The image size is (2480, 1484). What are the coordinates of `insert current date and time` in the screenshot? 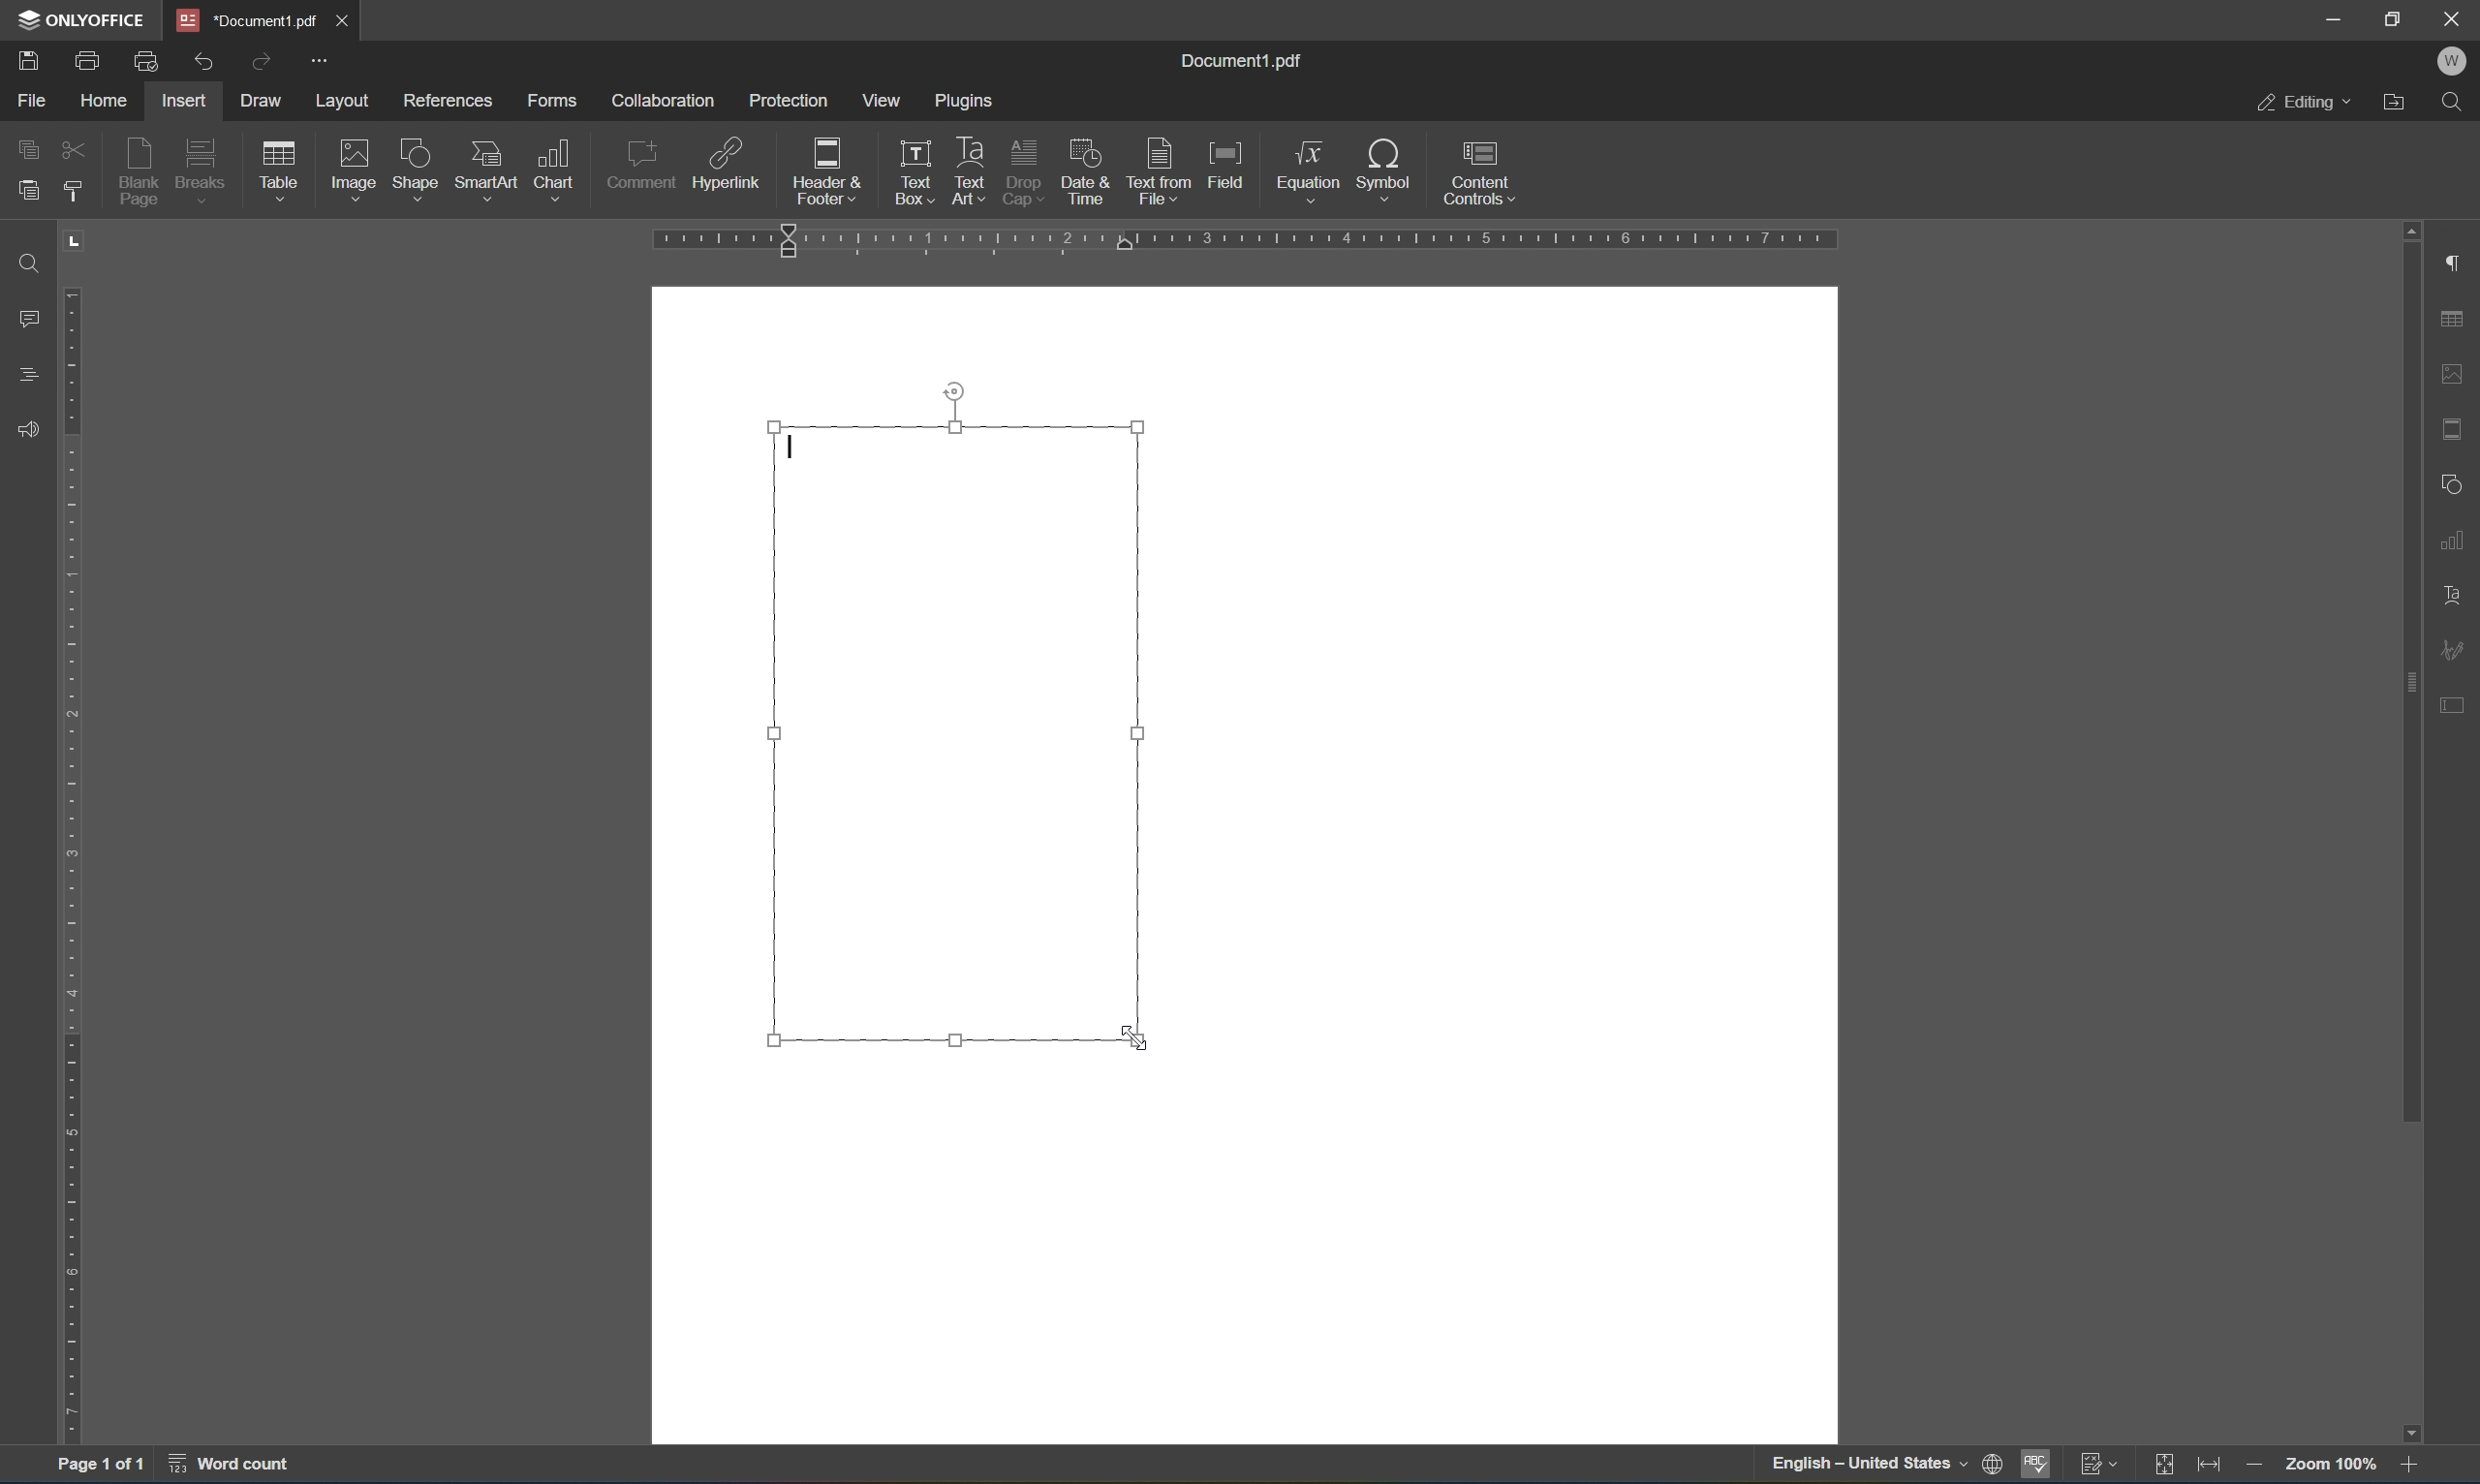 It's located at (1083, 169).